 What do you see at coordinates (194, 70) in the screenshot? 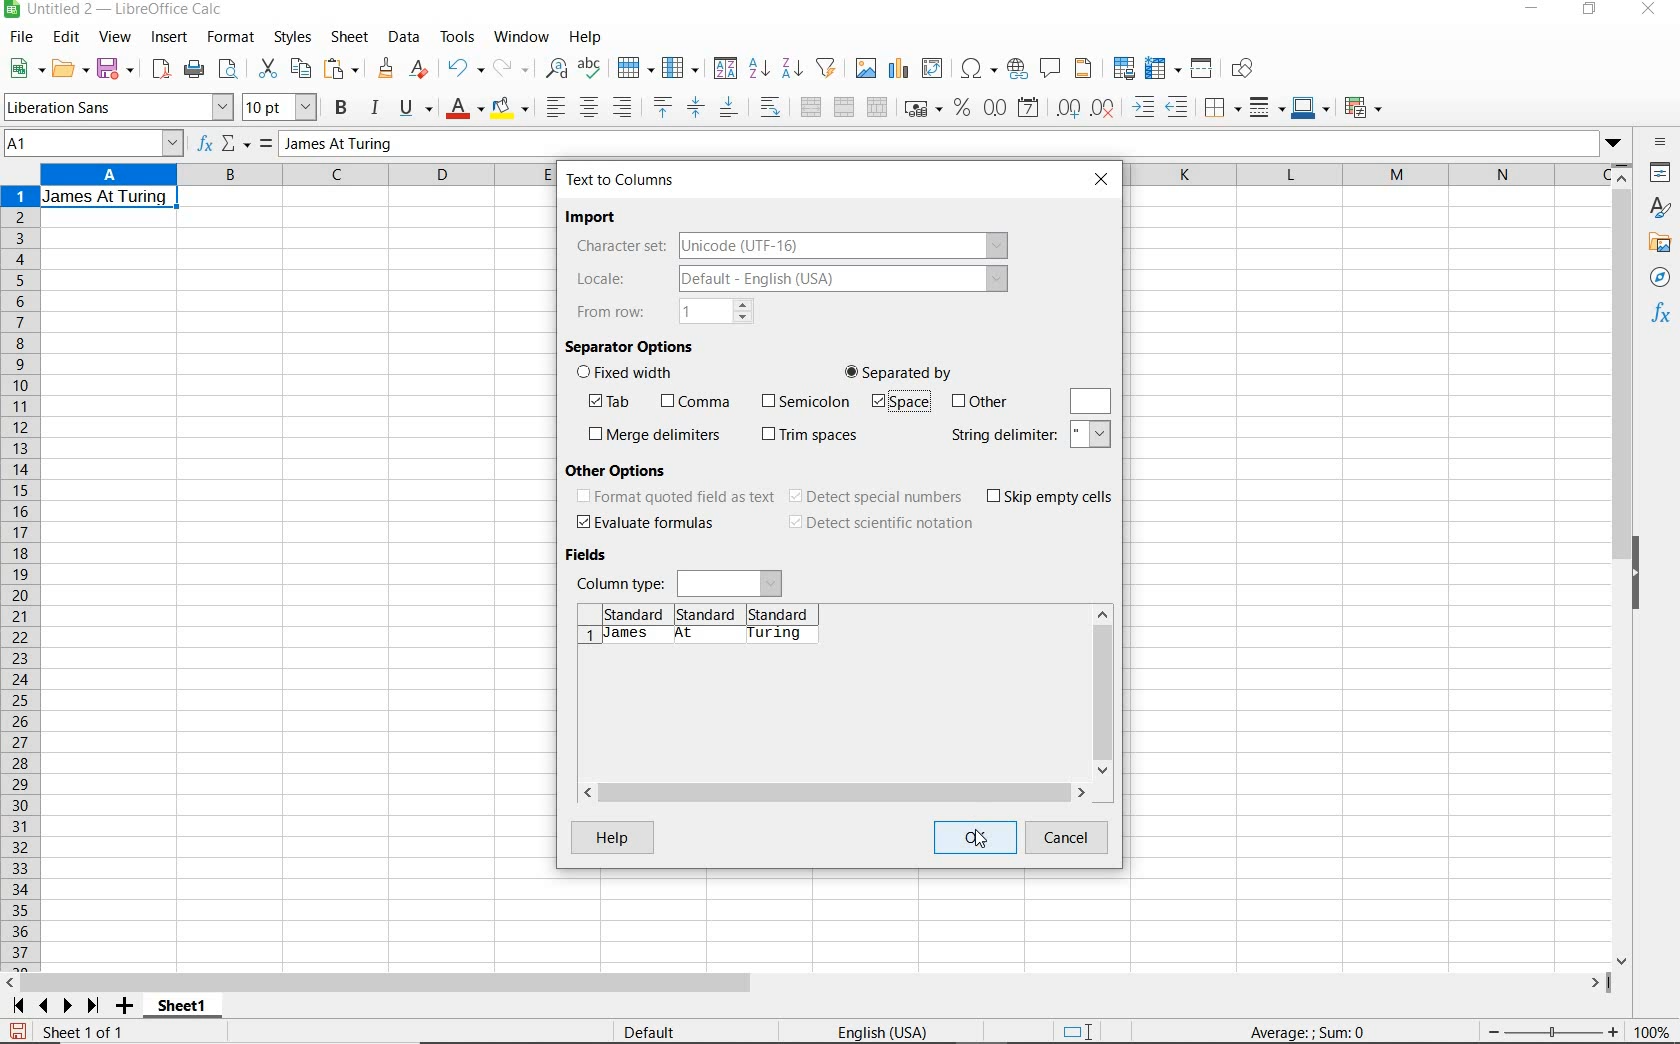
I see `print` at bounding box center [194, 70].